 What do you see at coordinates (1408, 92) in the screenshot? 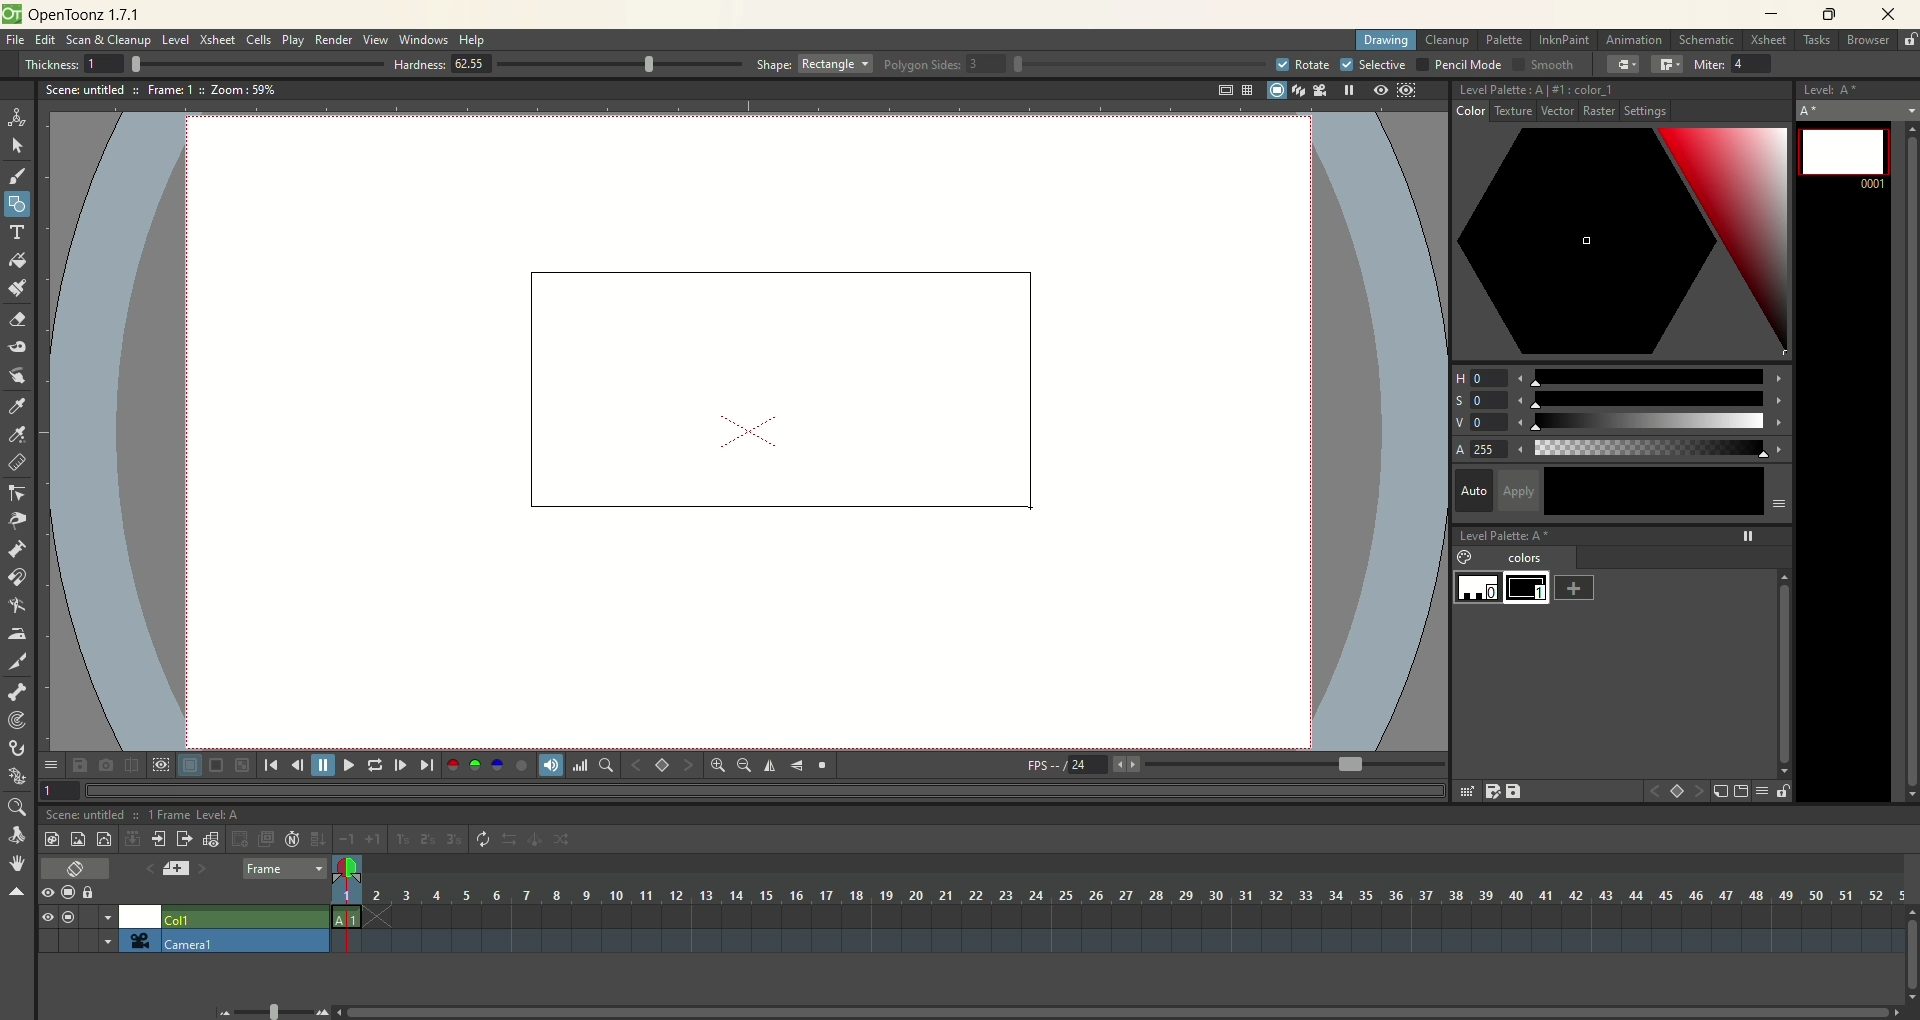
I see `sub-camera preview` at bounding box center [1408, 92].